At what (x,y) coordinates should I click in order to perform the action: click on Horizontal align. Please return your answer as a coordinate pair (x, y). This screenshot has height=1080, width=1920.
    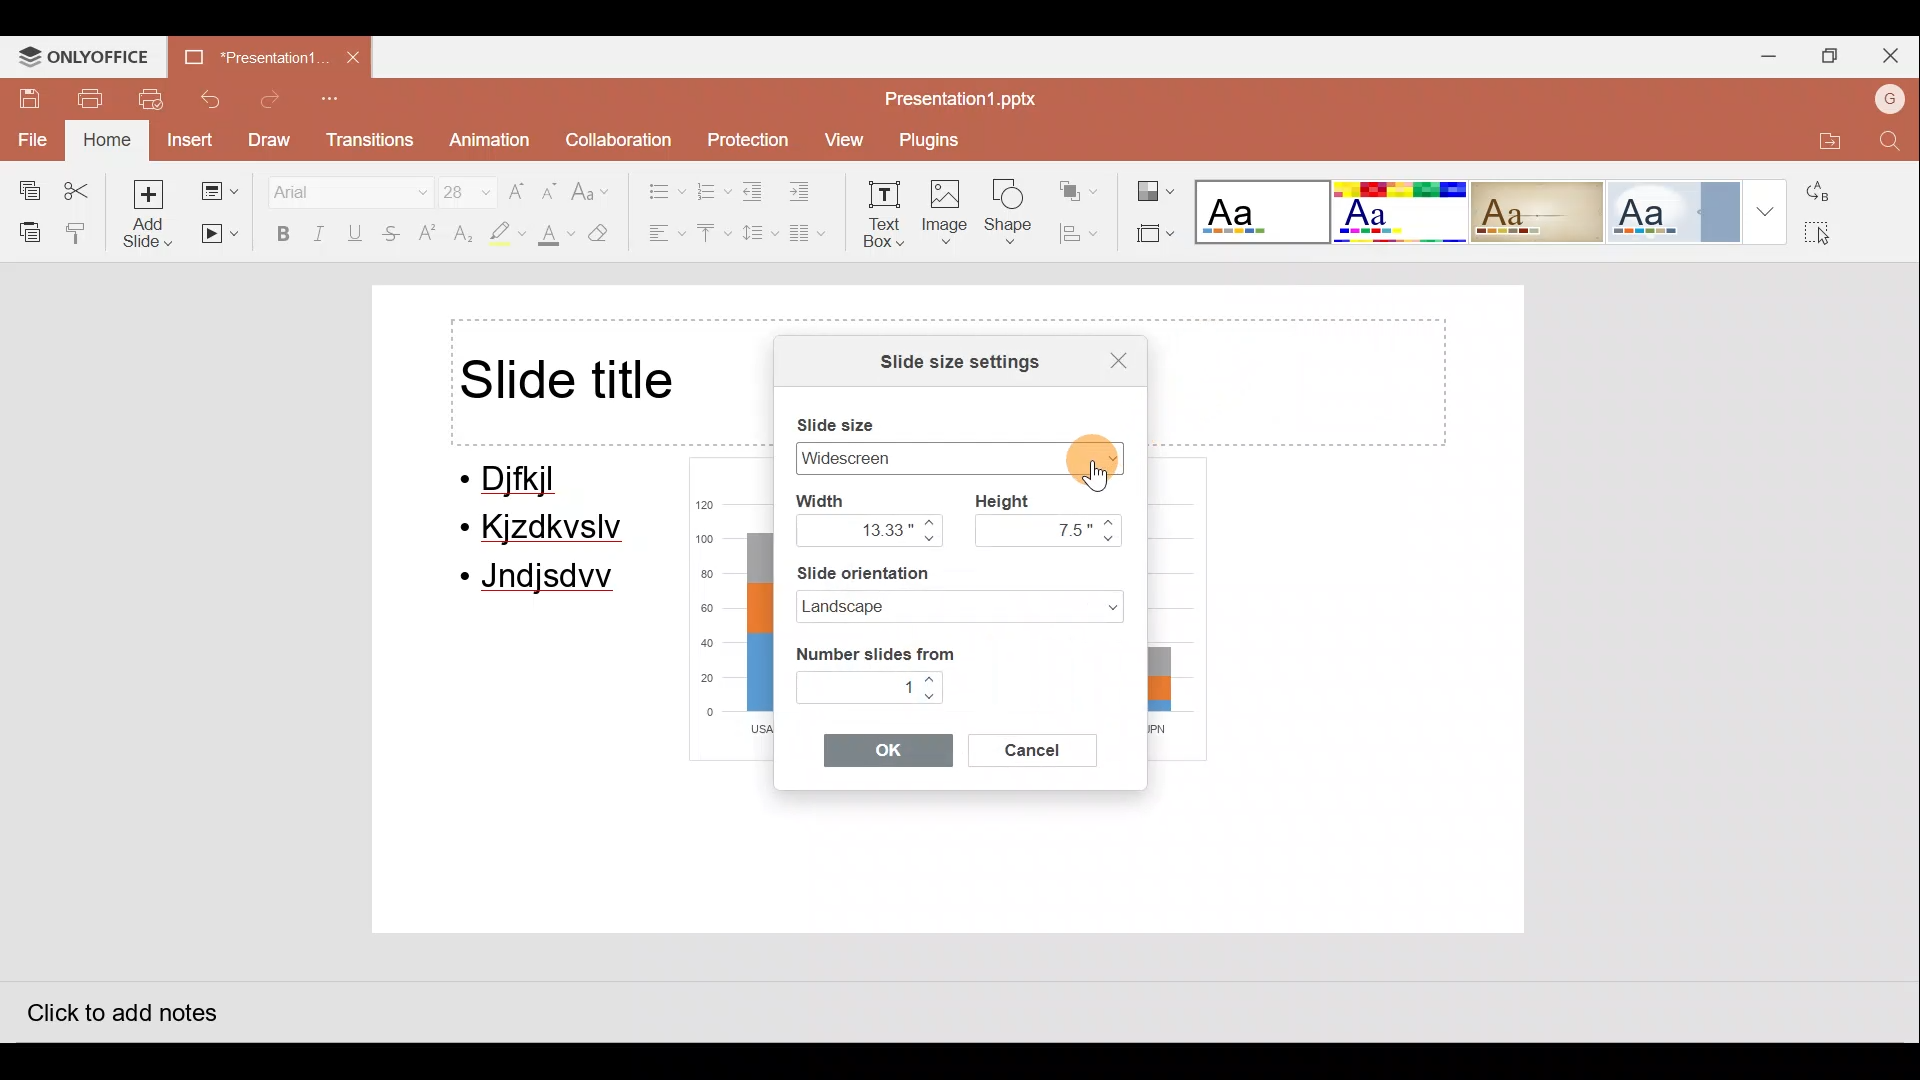
    Looking at the image, I should click on (661, 235).